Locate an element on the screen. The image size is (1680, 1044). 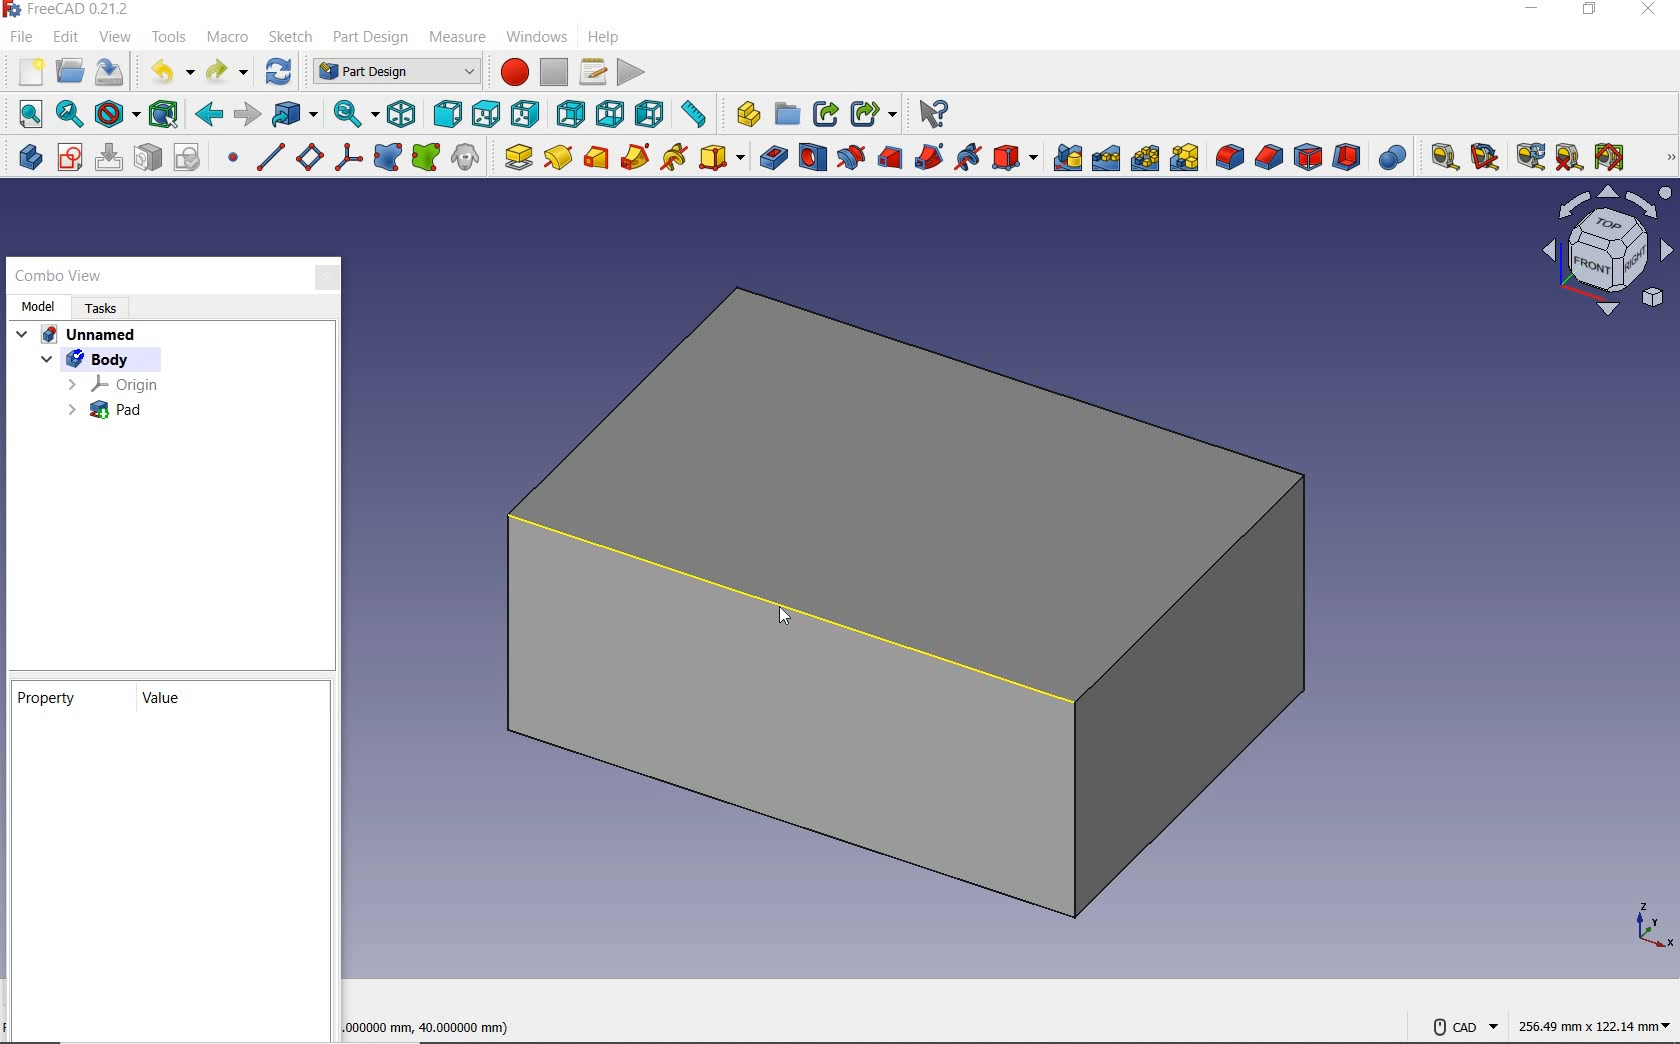
go to linked object is located at coordinates (295, 115).